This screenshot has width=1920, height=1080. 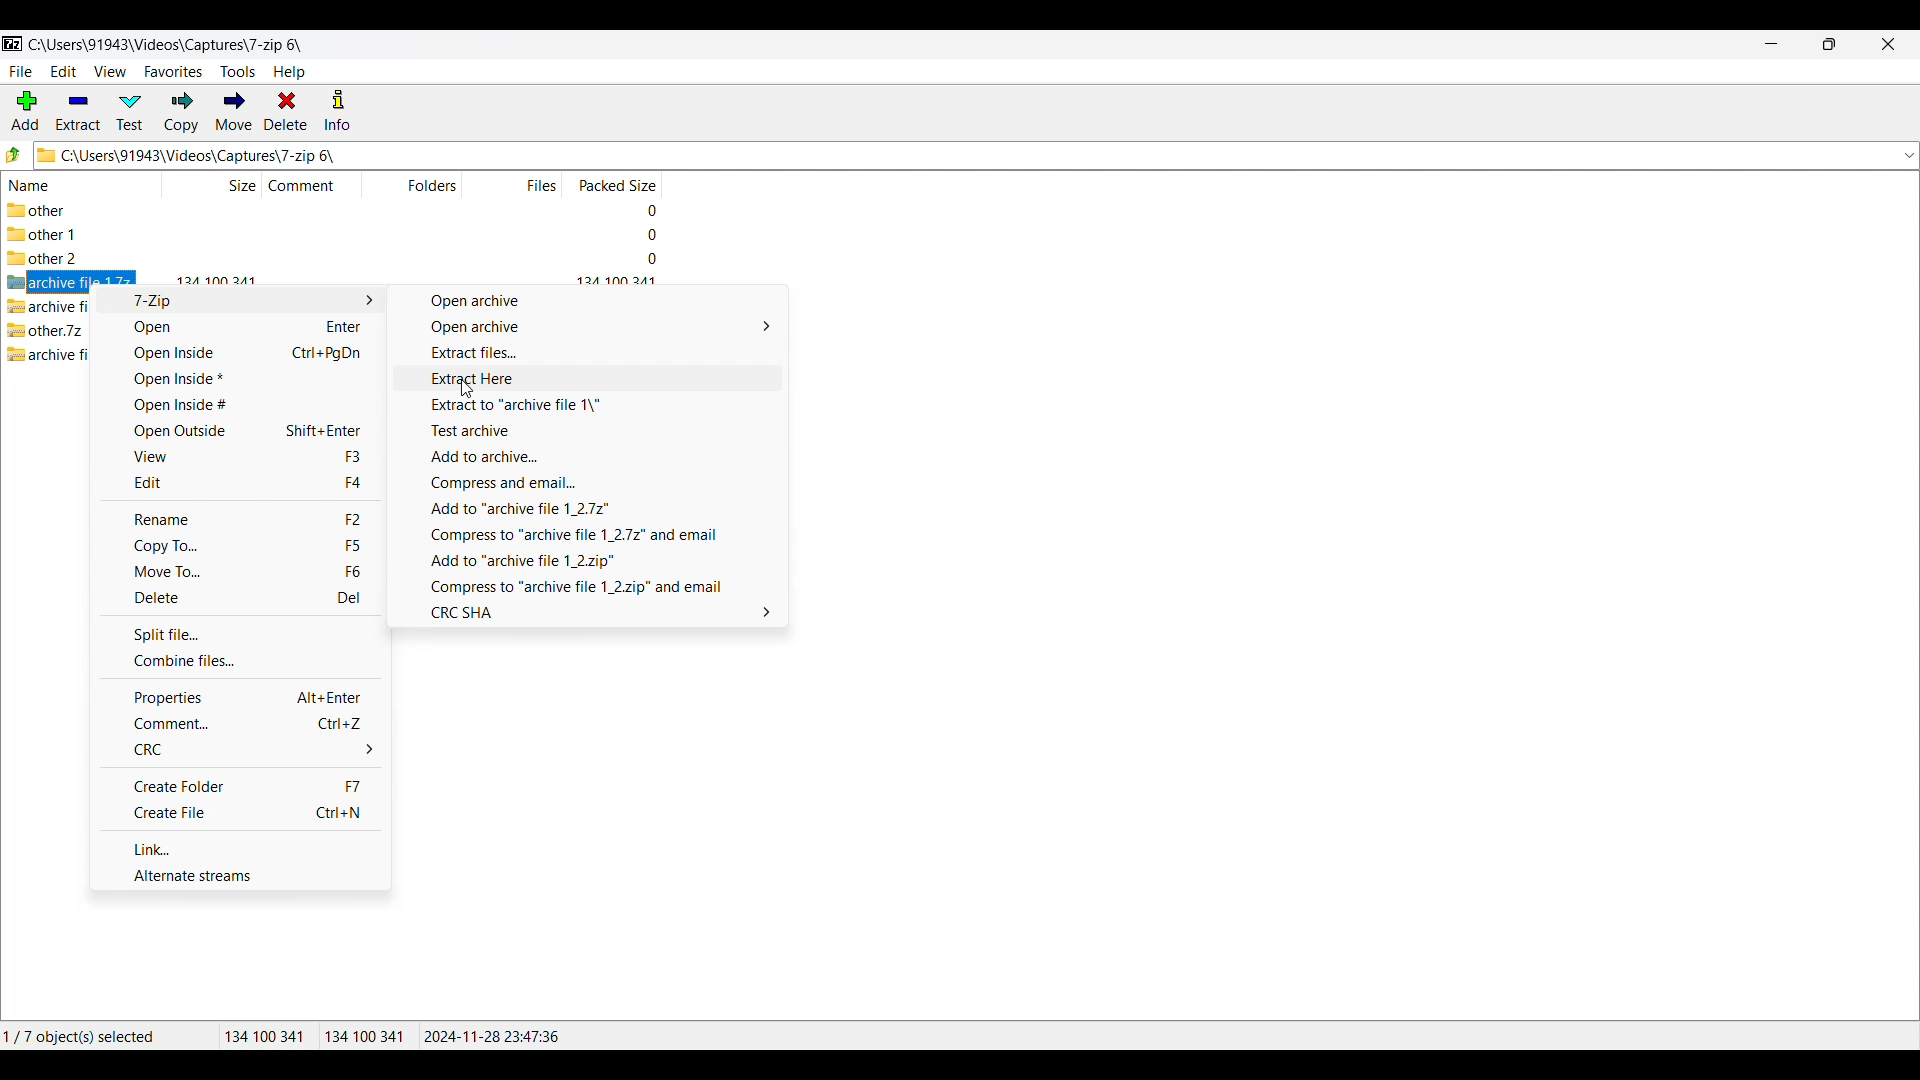 What do you see at coordinates (240, 724) in the screenshot?
I see `Comment` at bounding box center [240, 724].